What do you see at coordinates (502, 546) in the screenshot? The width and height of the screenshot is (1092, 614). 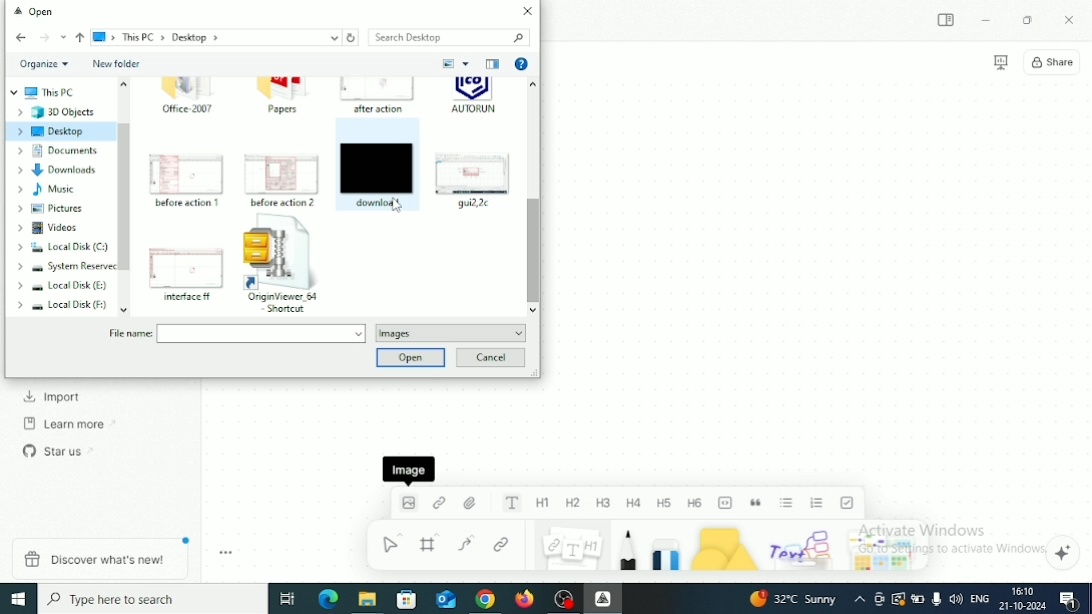 I see `Link` at bounding box center [502, 546].